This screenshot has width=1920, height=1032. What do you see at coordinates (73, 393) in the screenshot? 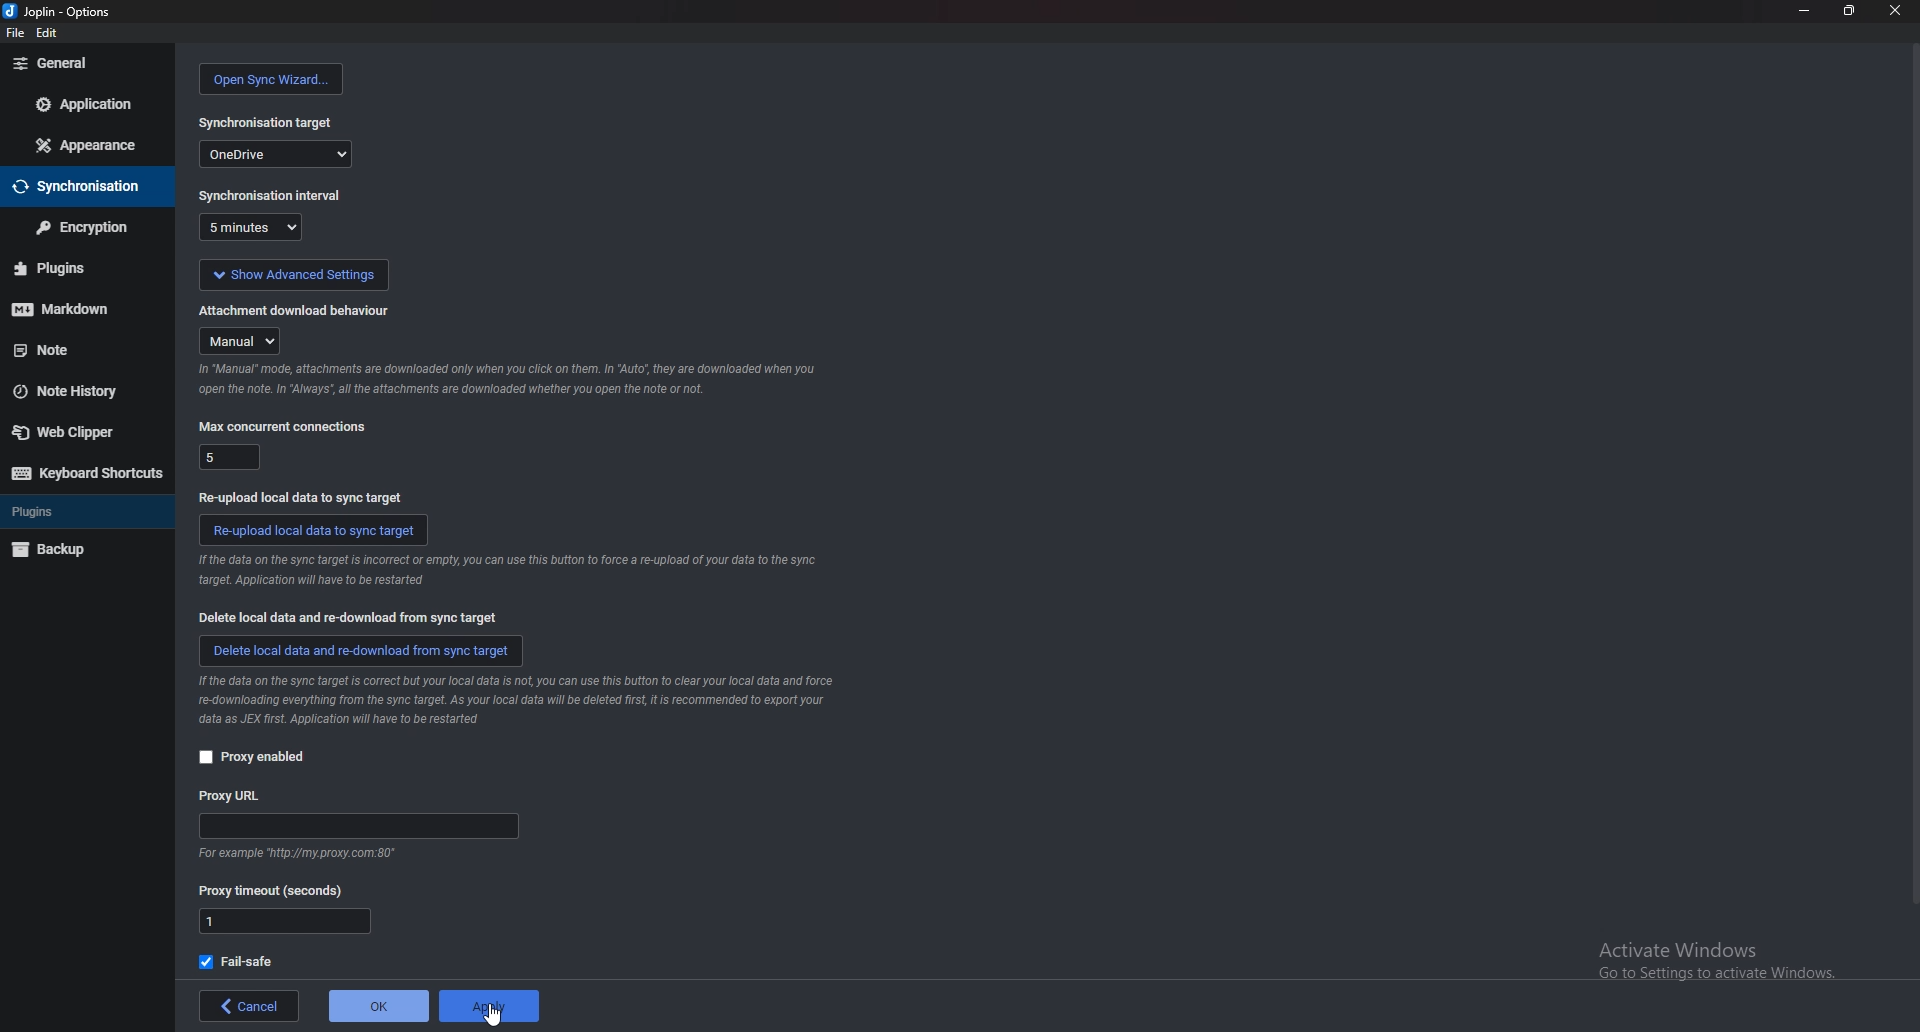
I see `note history` at bounding box center [73, 393].